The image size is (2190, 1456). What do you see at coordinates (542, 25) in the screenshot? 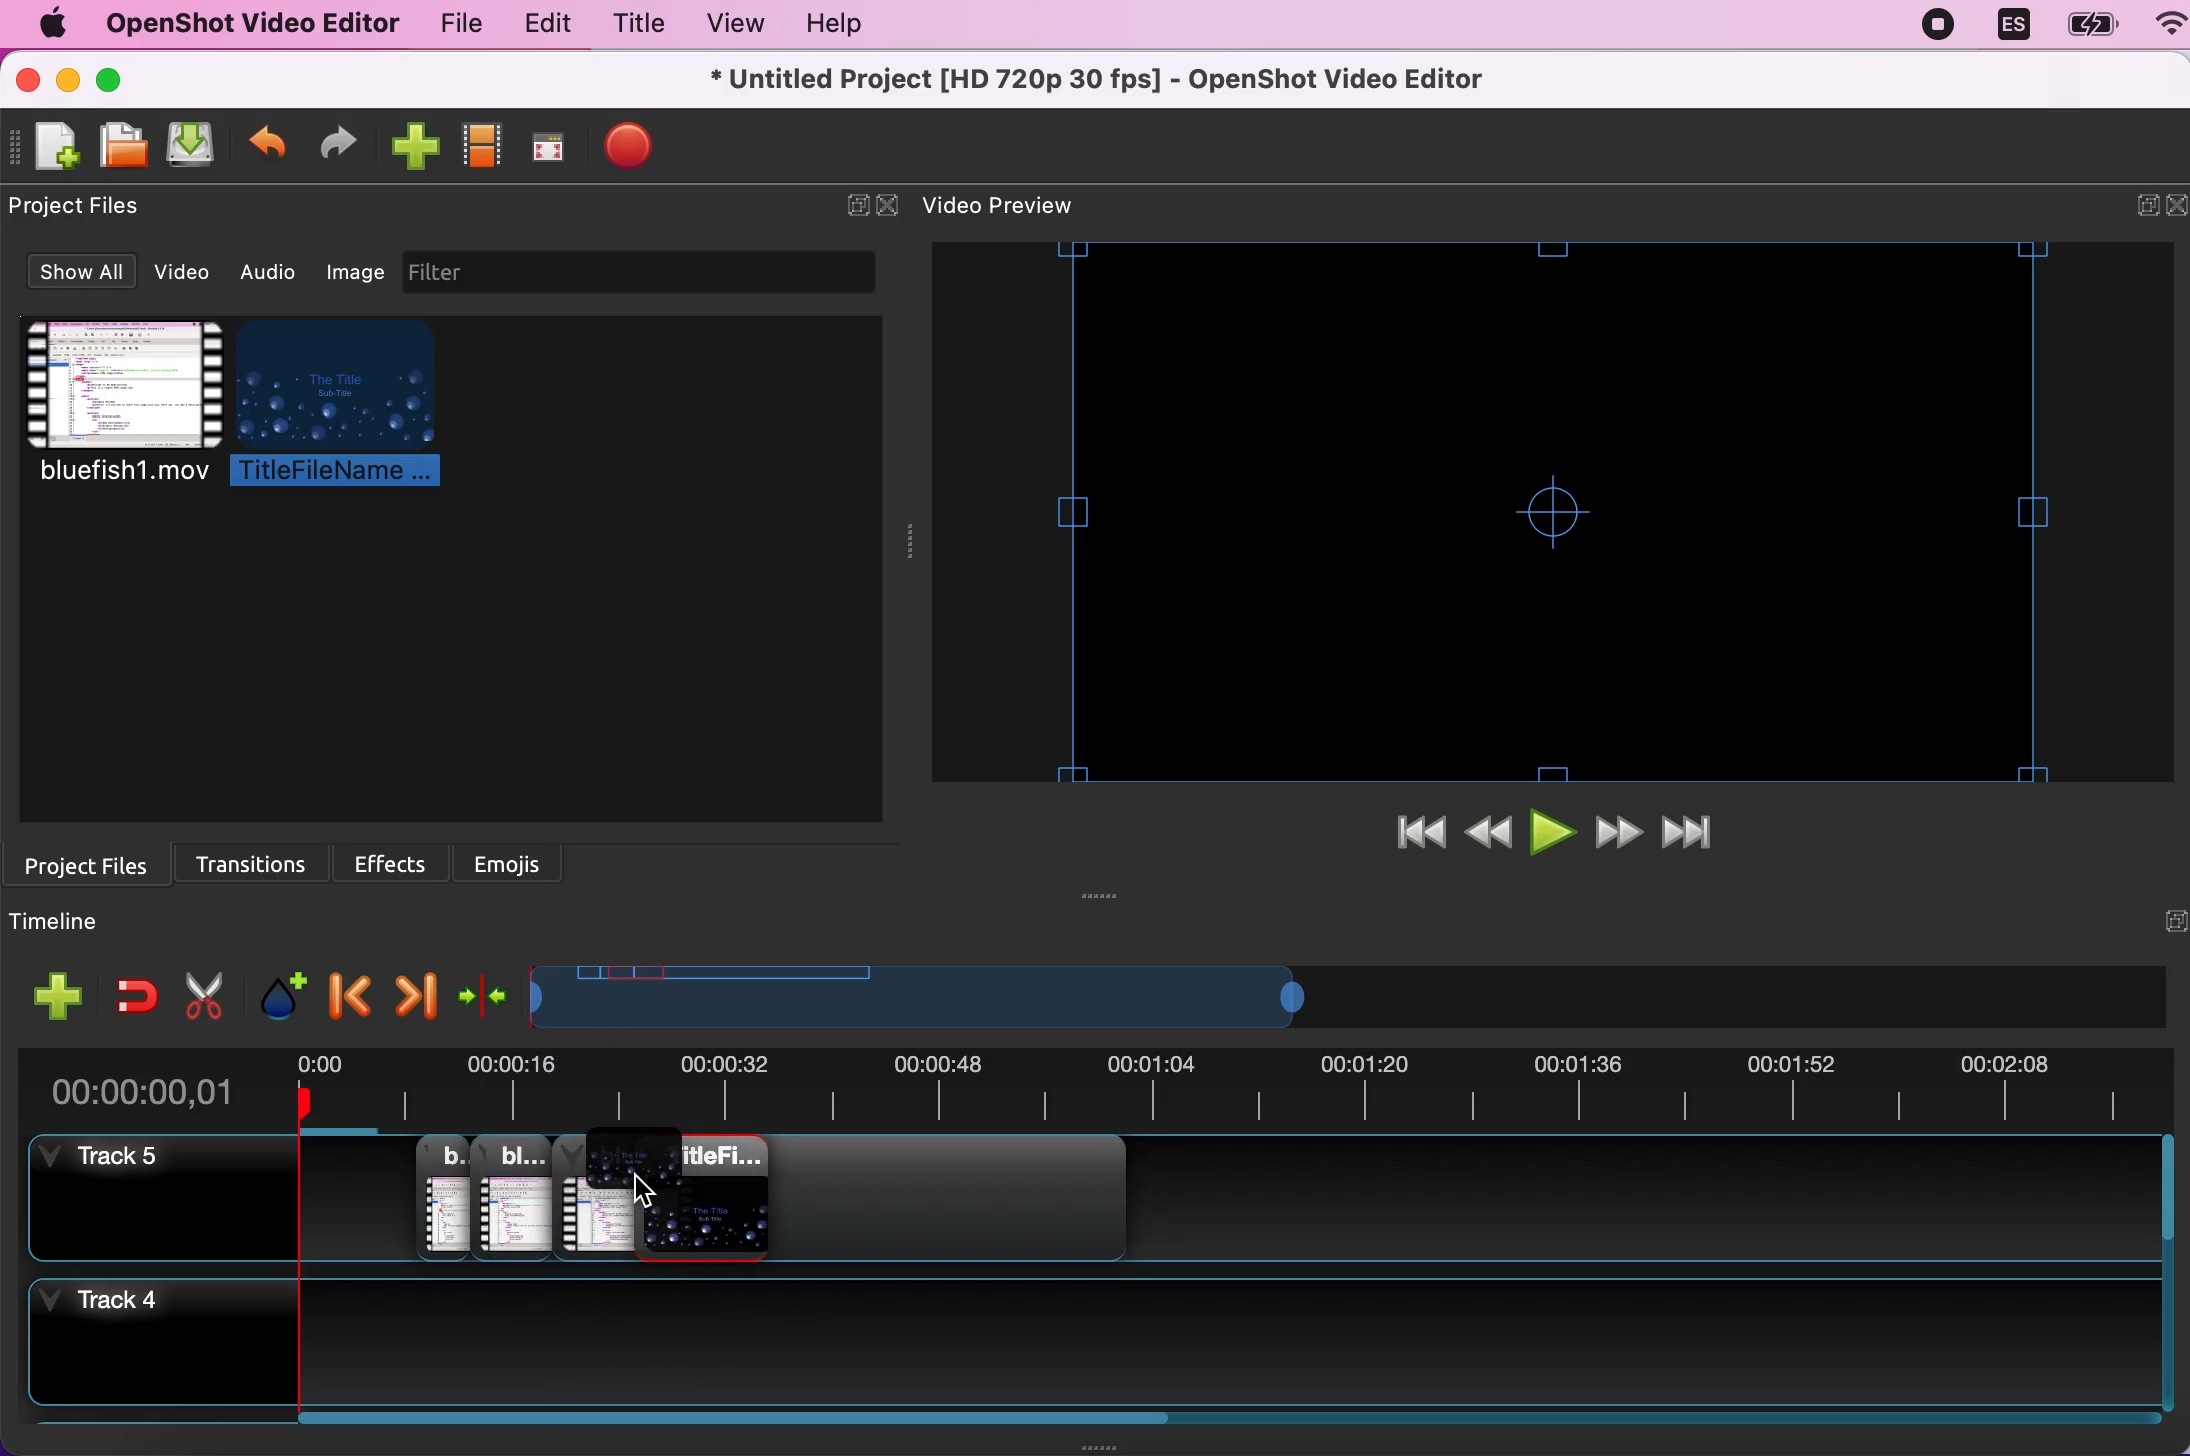
I see `edit` at bounding box center [542, 25].